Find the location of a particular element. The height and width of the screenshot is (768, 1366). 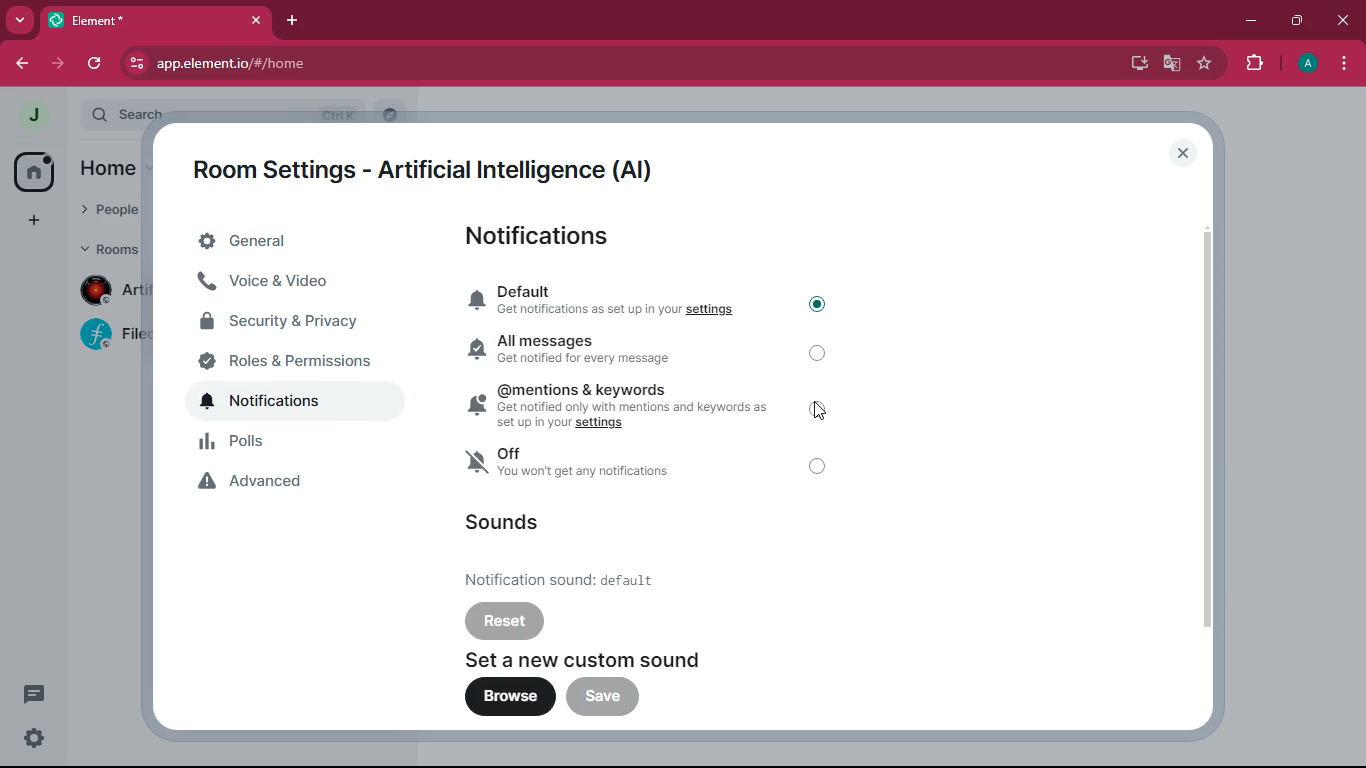

off is located at coordinates (821, 466).